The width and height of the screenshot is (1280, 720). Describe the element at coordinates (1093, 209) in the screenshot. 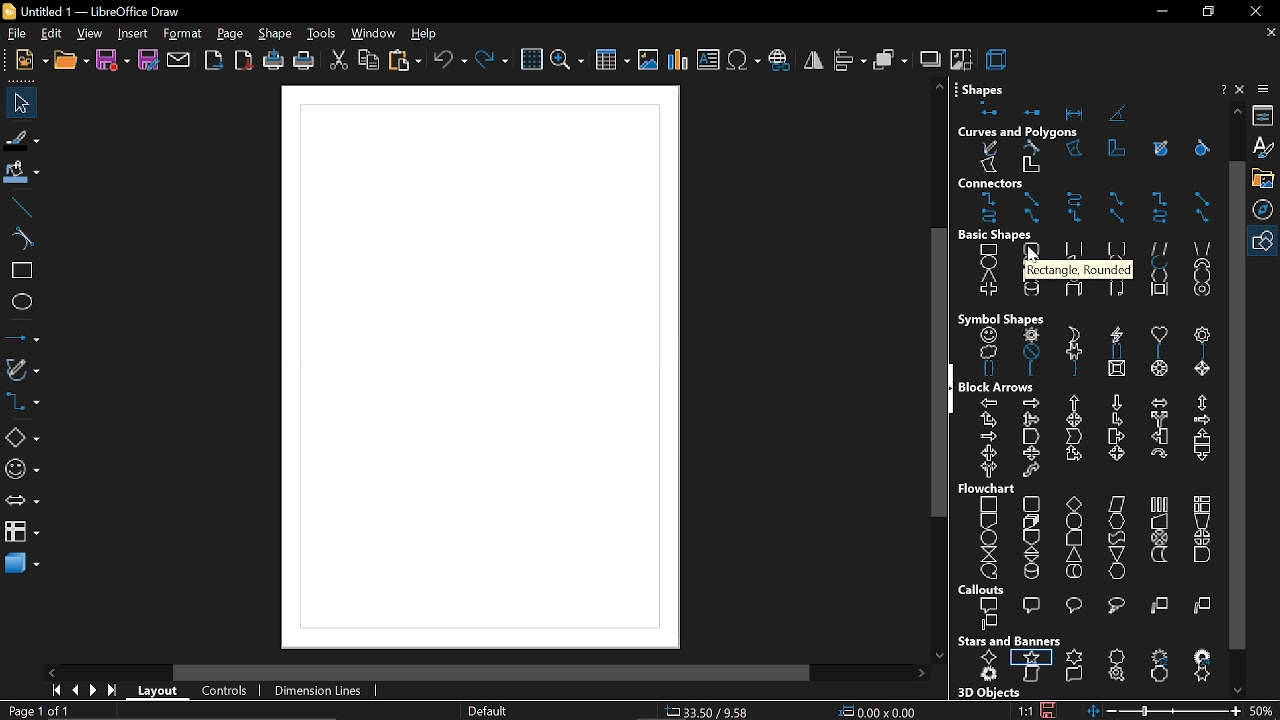

I see `connectors` at that location.